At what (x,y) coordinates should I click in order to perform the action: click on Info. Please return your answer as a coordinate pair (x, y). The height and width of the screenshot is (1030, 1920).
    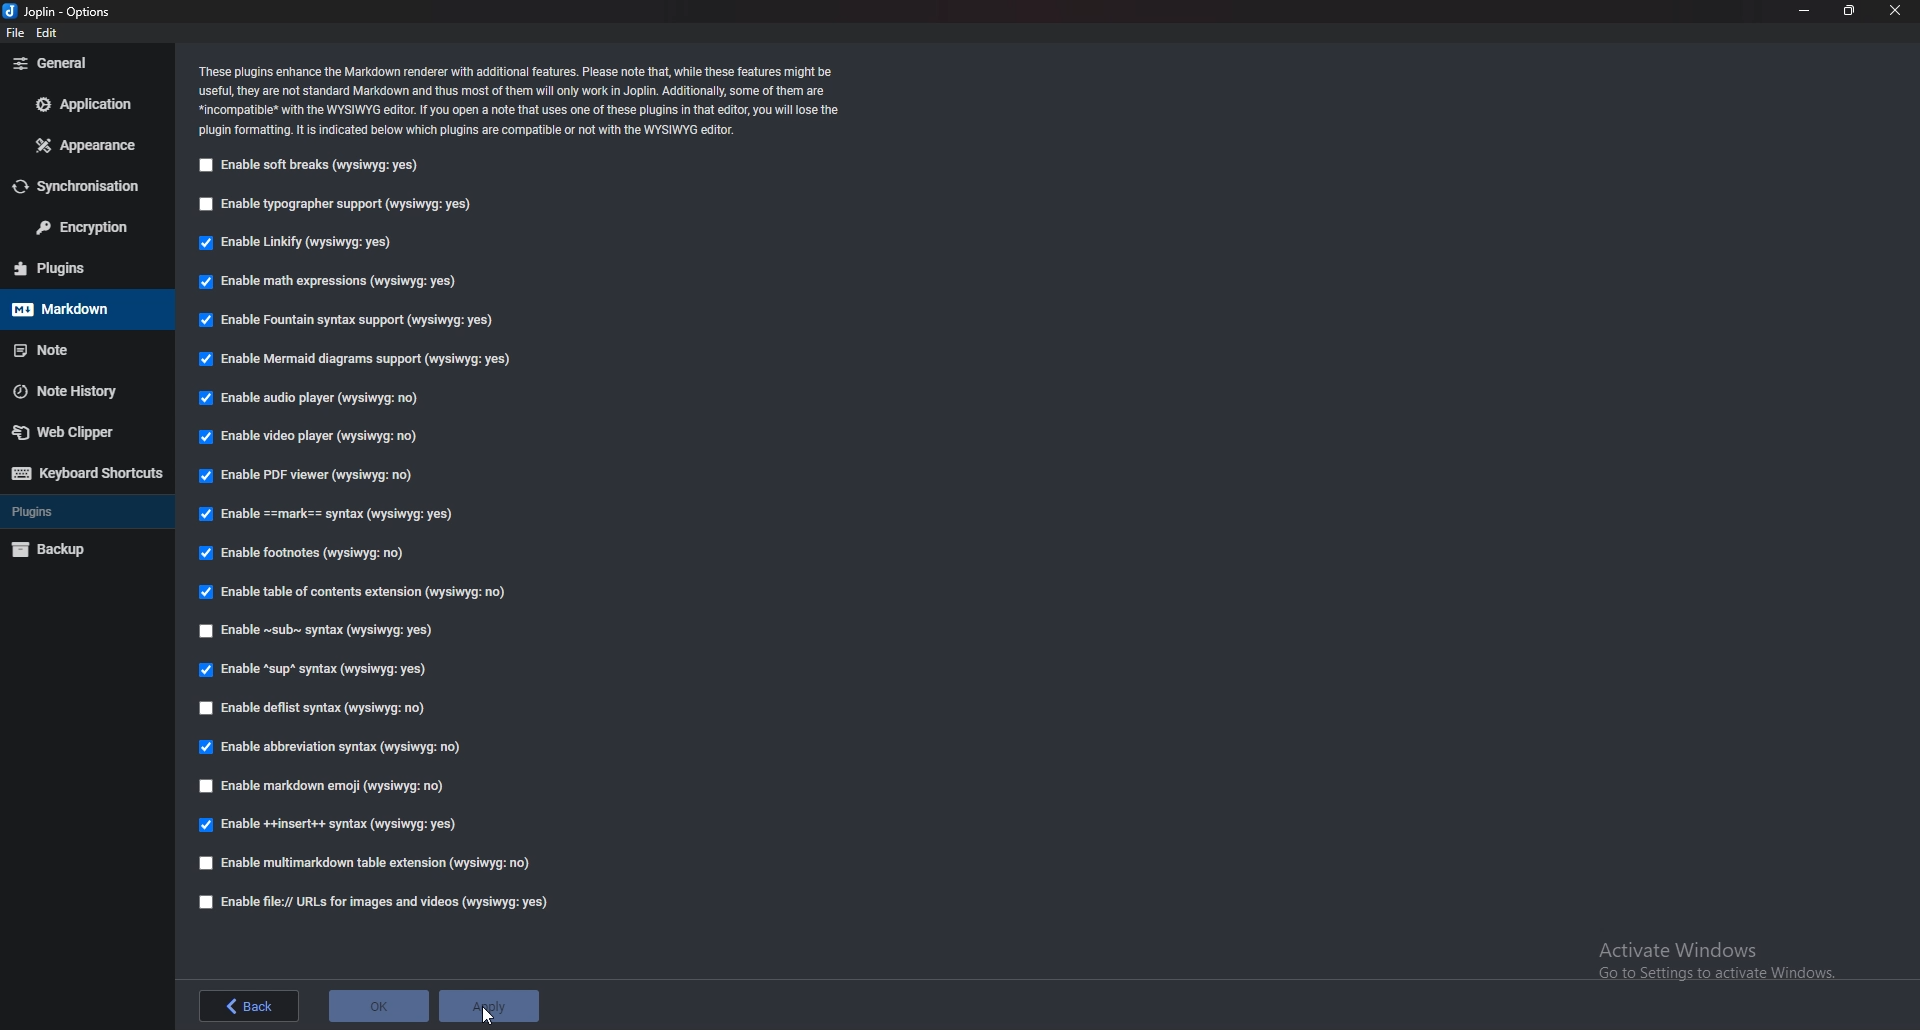
    Looking at the image, I should click on (522, 100).